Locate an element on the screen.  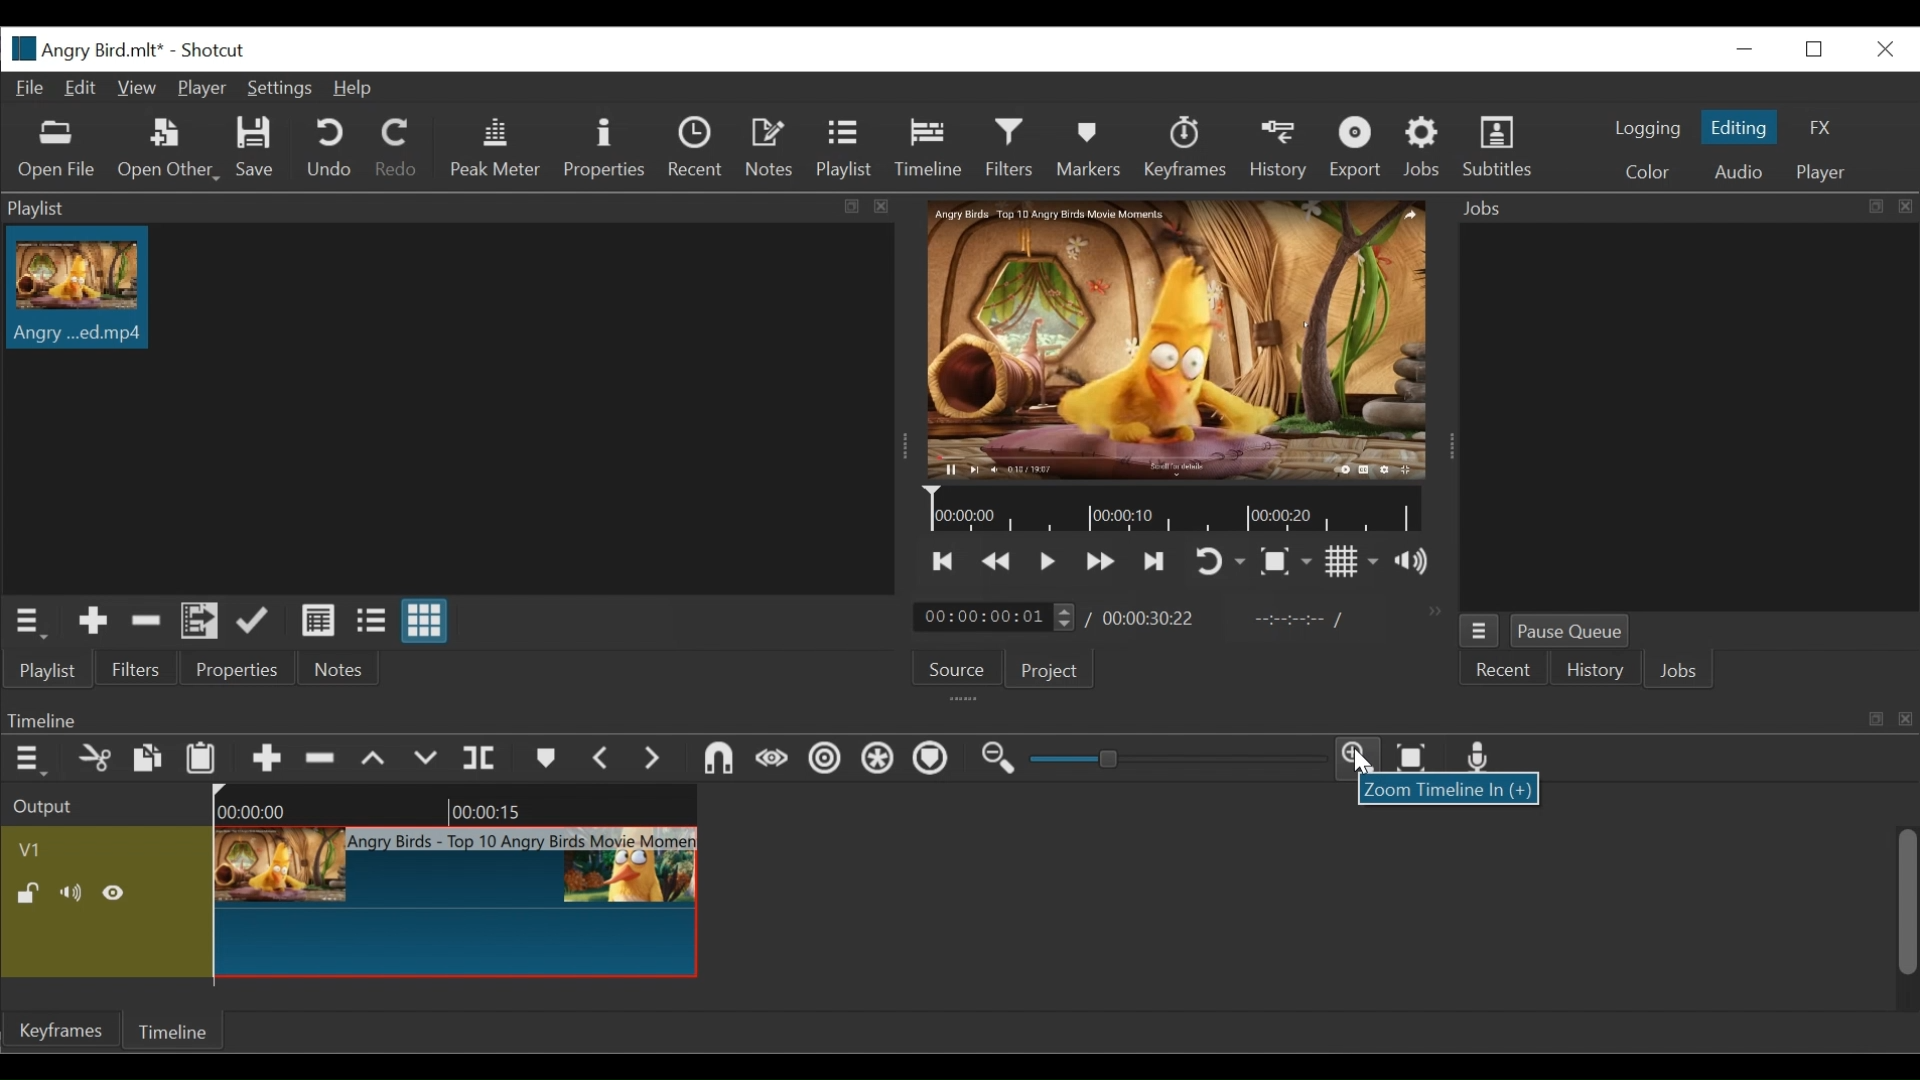
Notes is located at coordinates (769, 147).